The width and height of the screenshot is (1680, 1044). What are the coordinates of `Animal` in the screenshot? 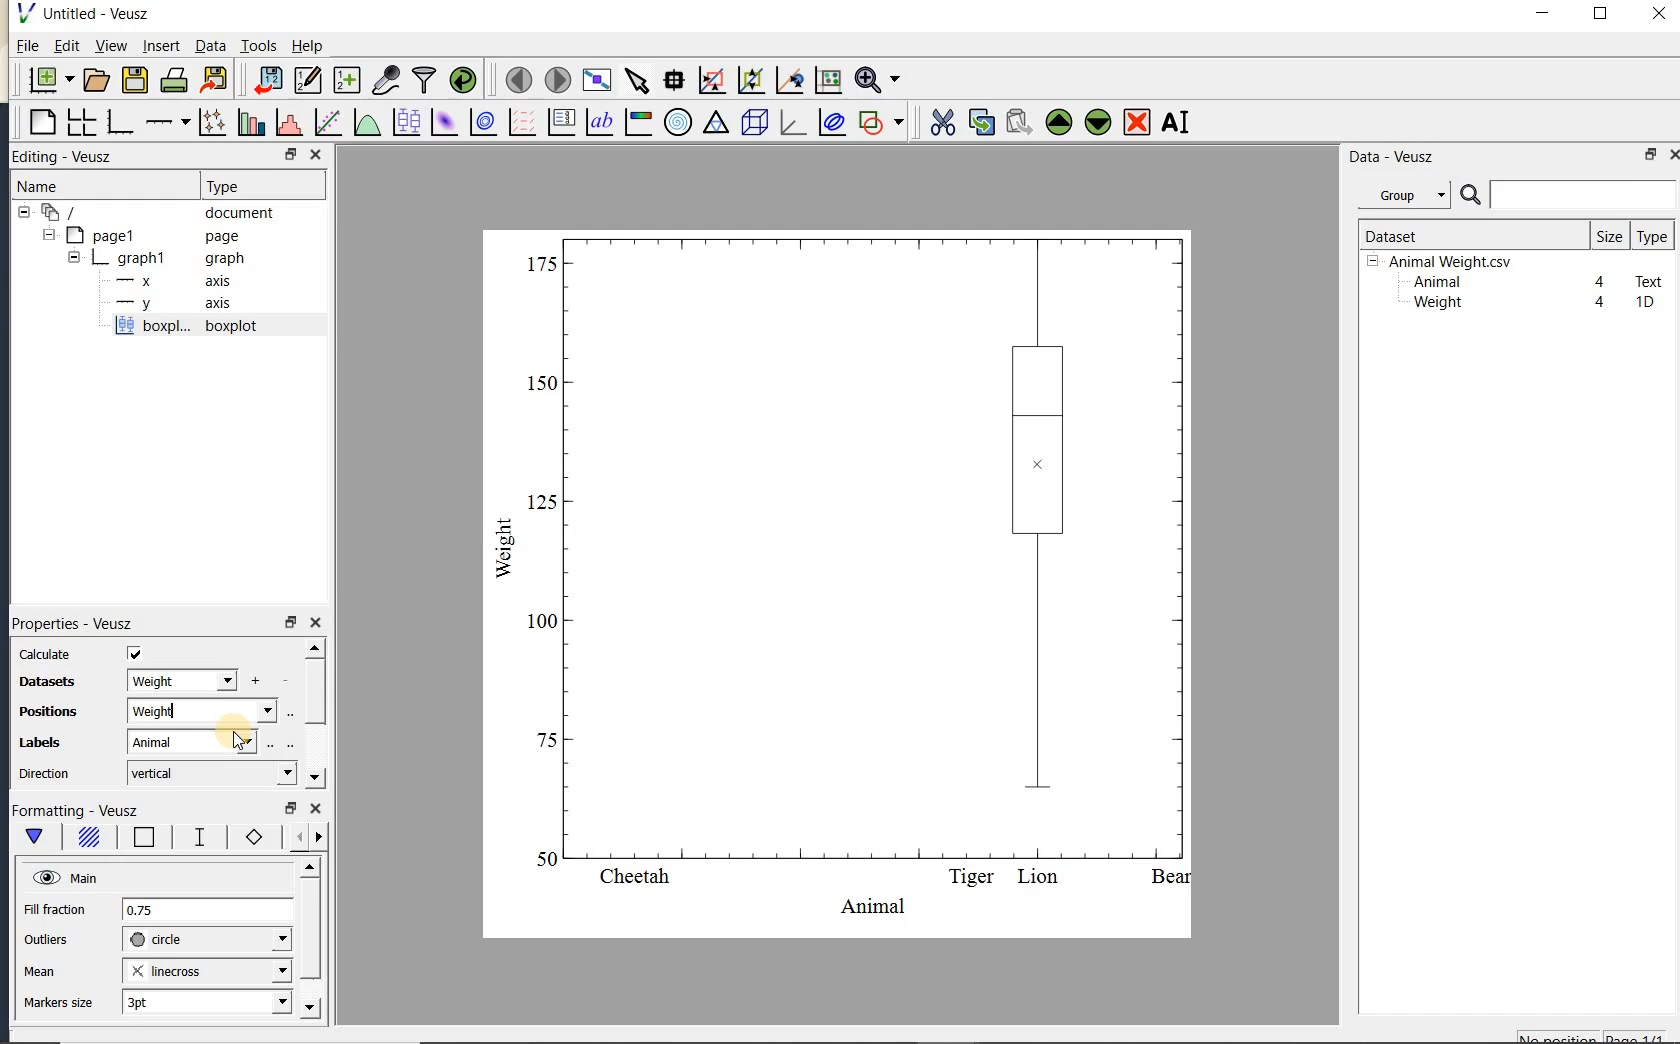 It's located at (1435, 283).